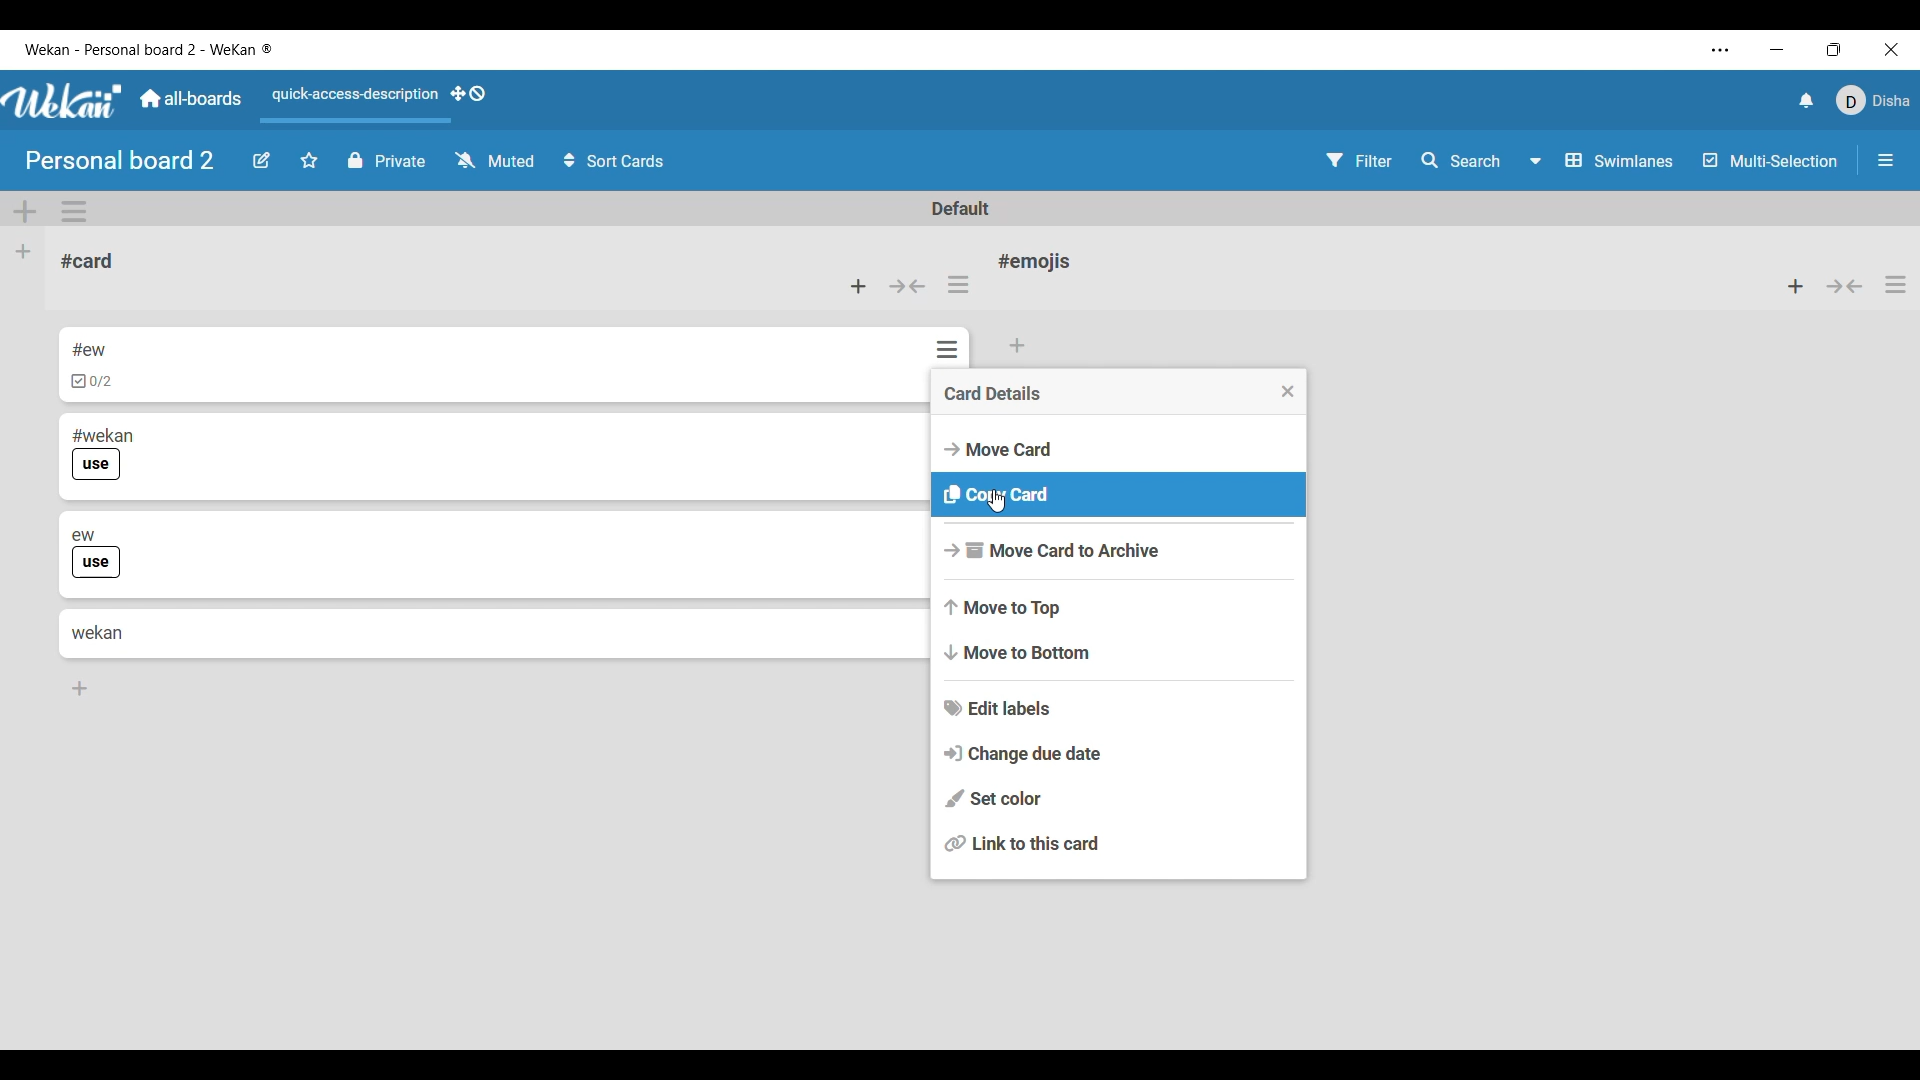 The image size is (1920, 1080). What do you see at coordinates (189, 99) in the screenshot?
I see `Go to main dashboard` at bounding box center [189, 99].